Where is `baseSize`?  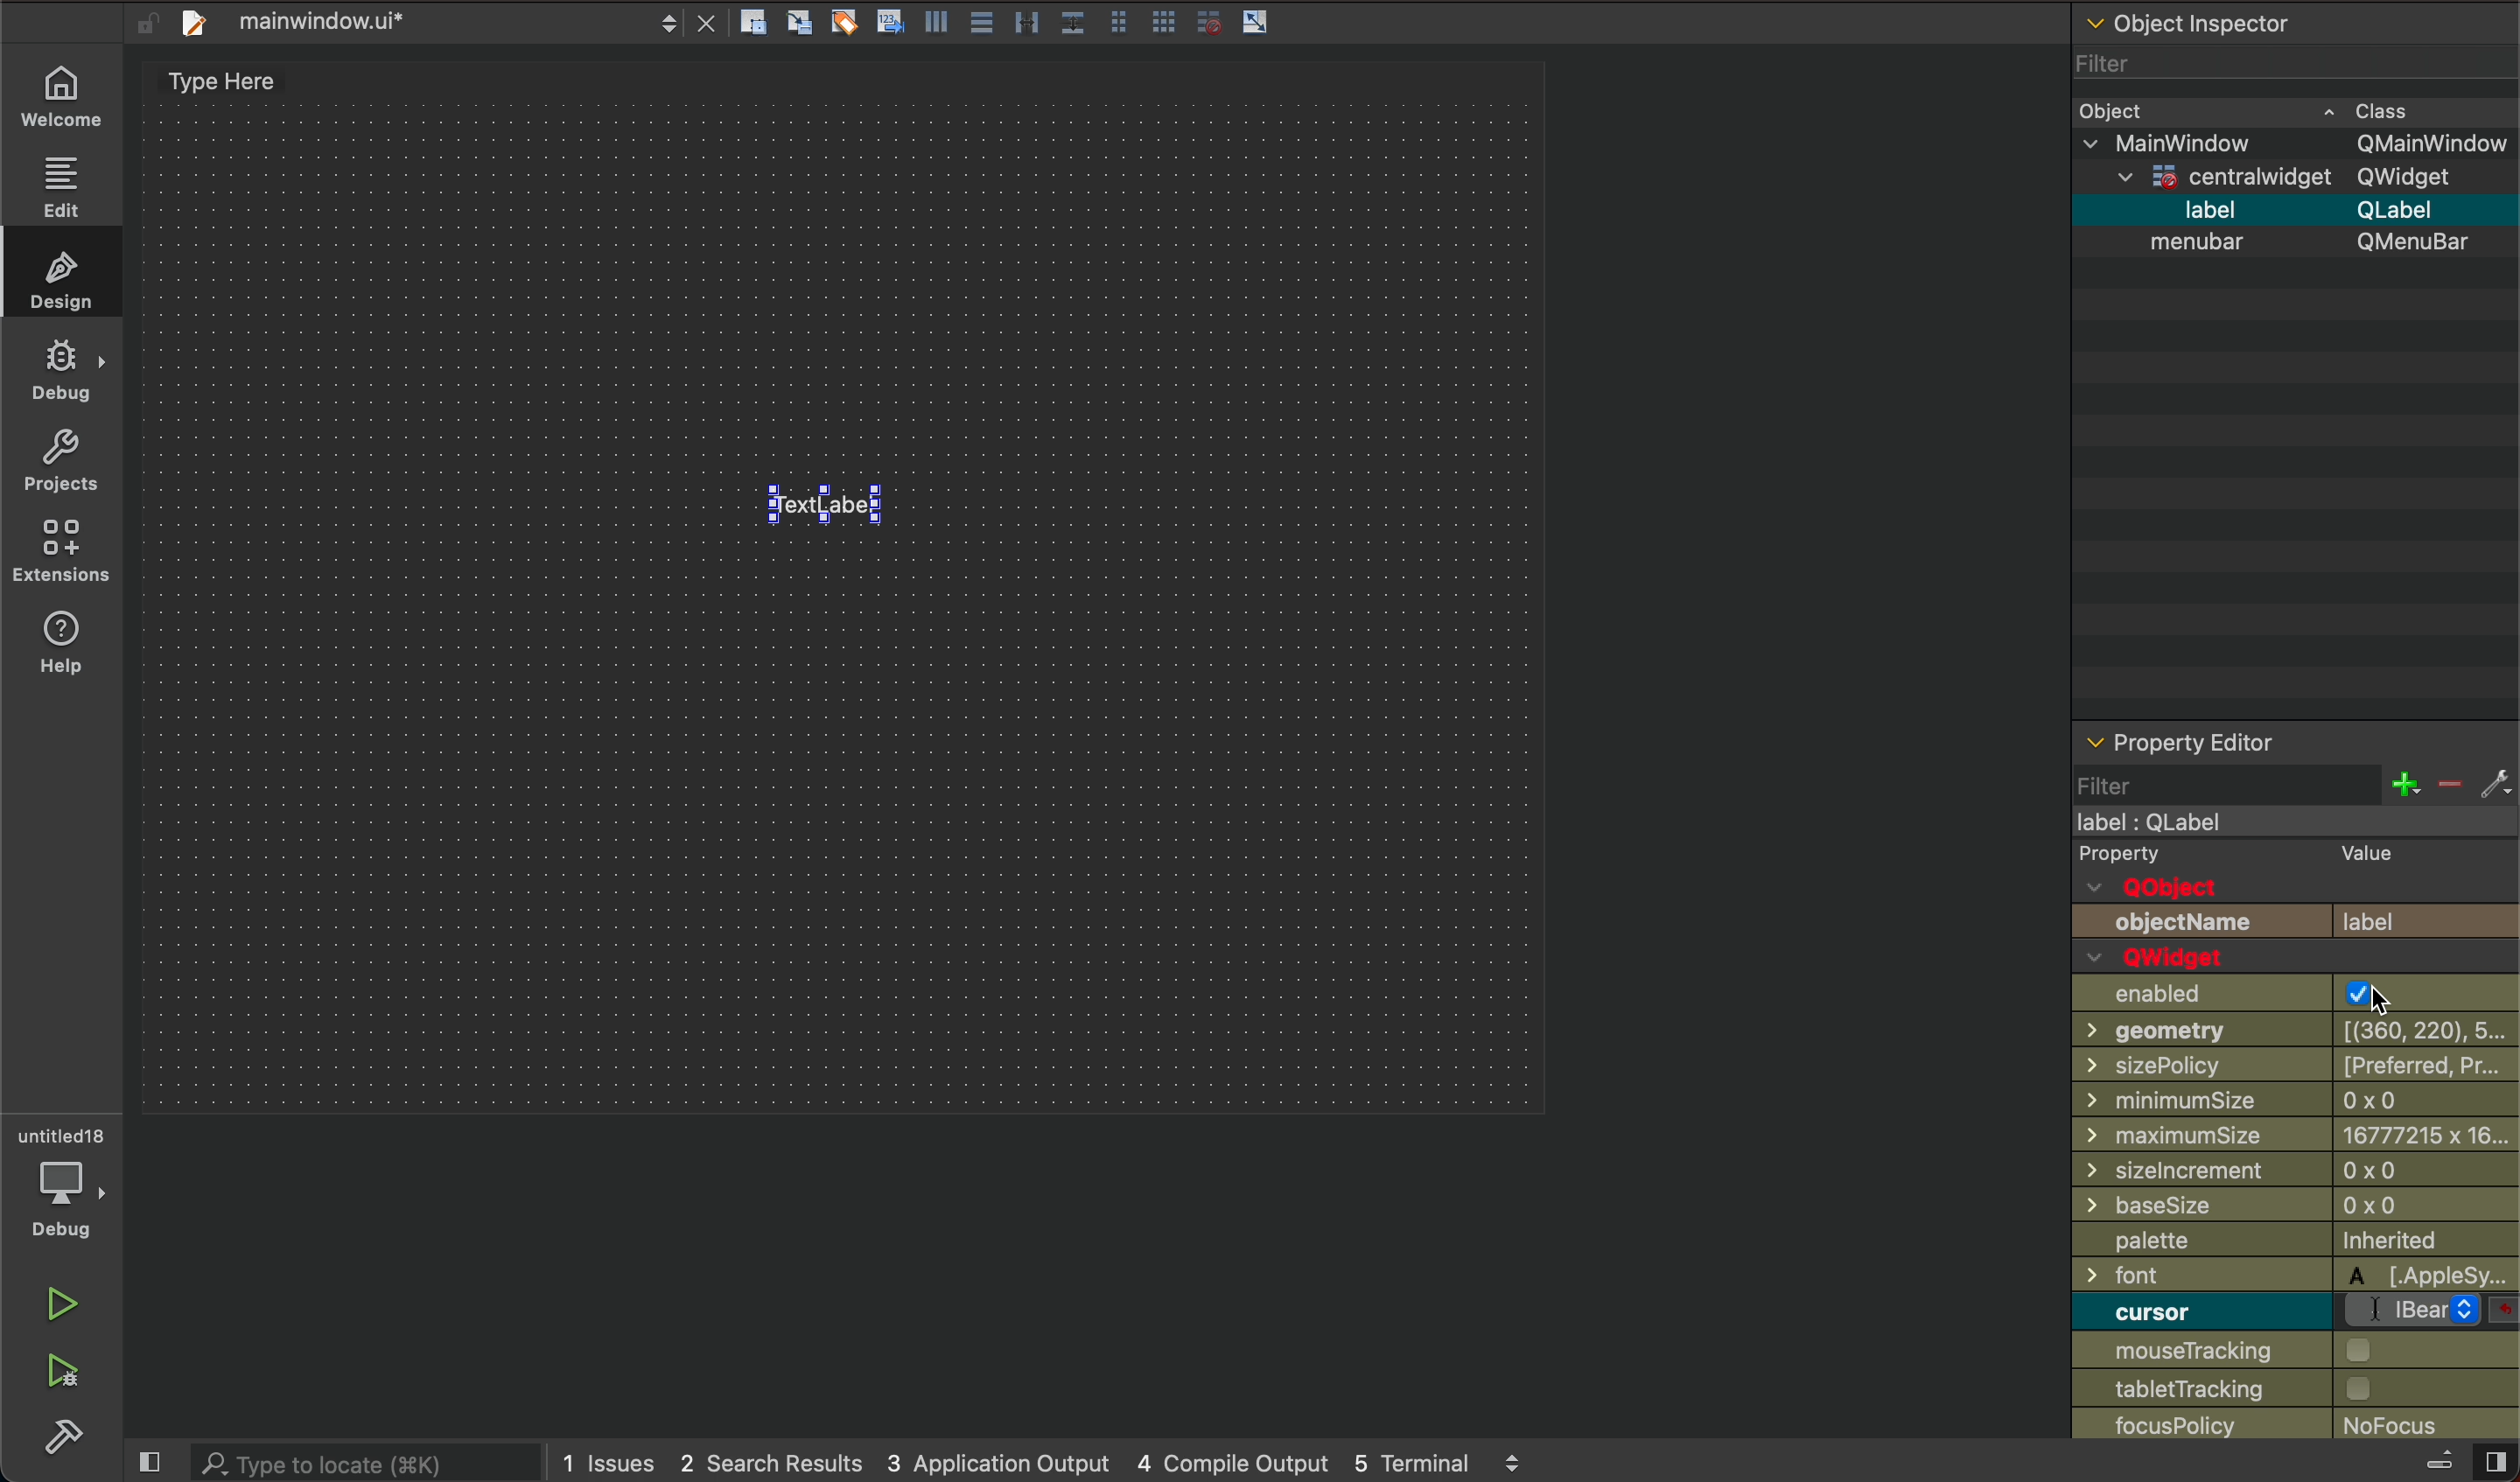 baseSize is located at coordinates (2180, 1204).